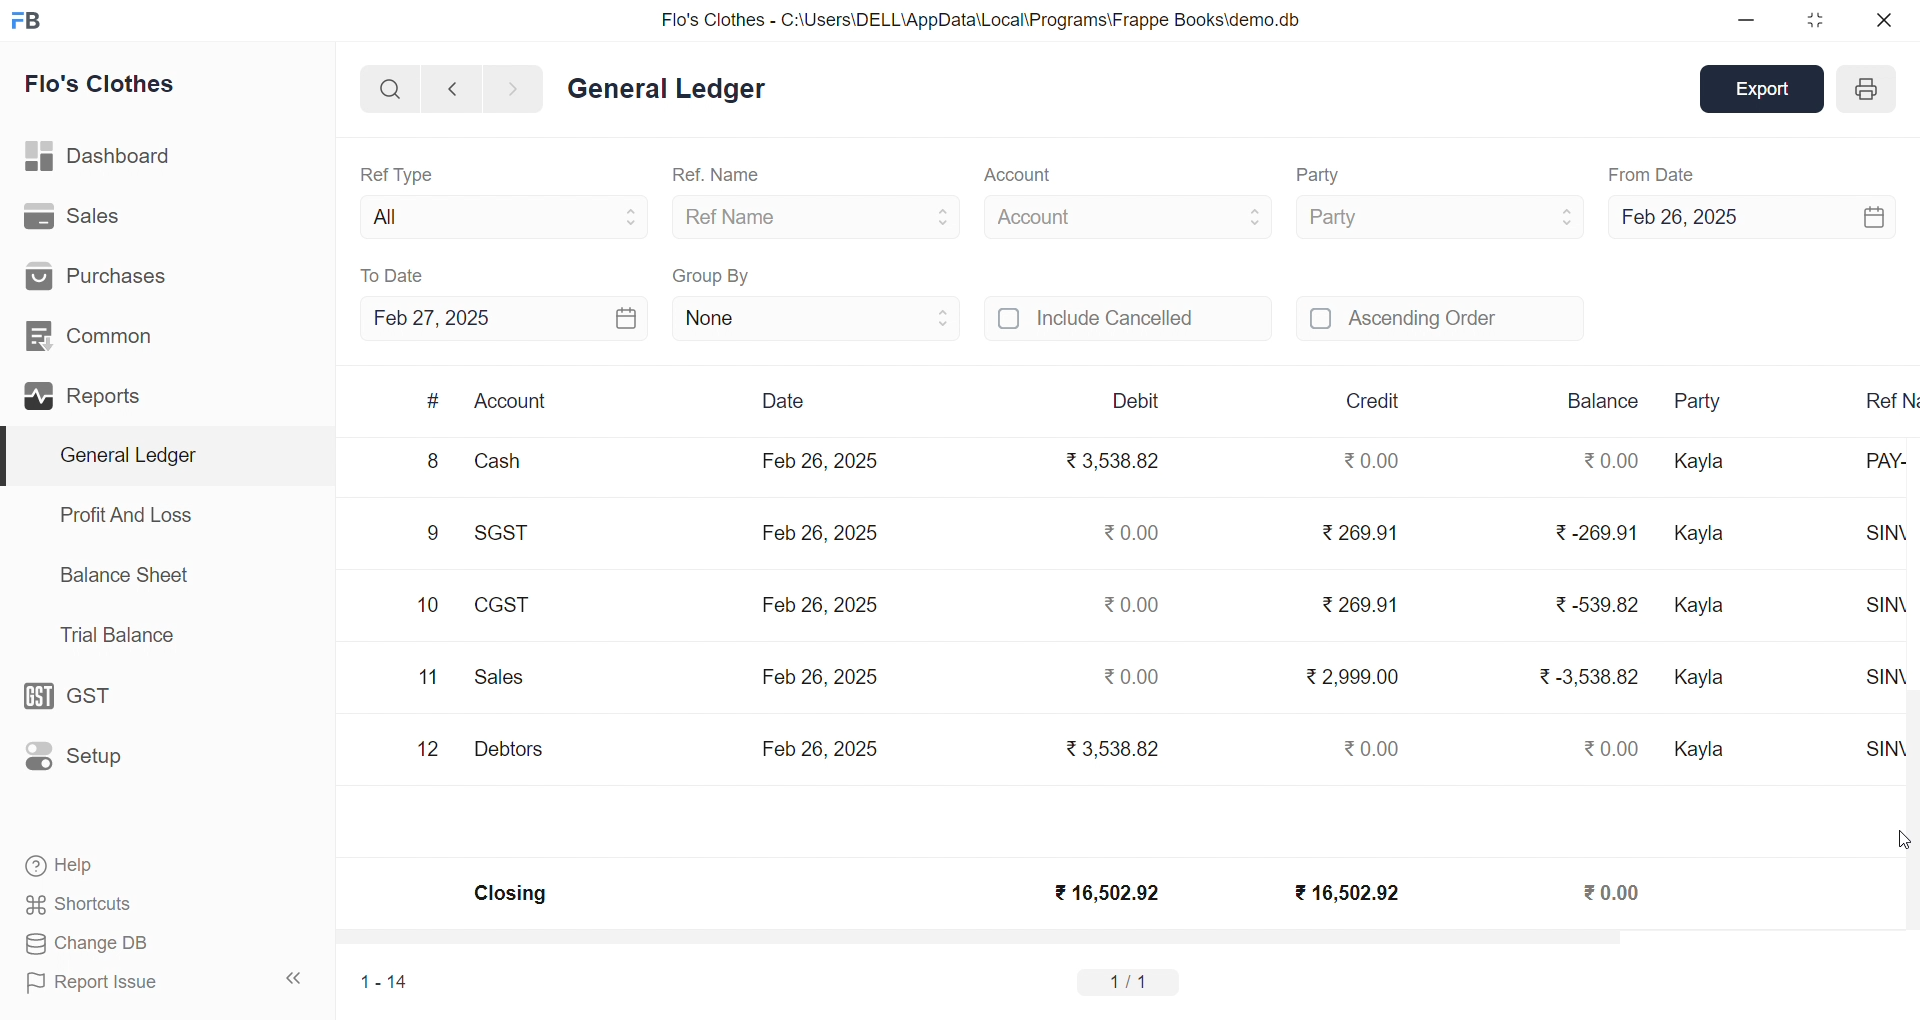  I want to click on Ref Name, so click(818, 216).